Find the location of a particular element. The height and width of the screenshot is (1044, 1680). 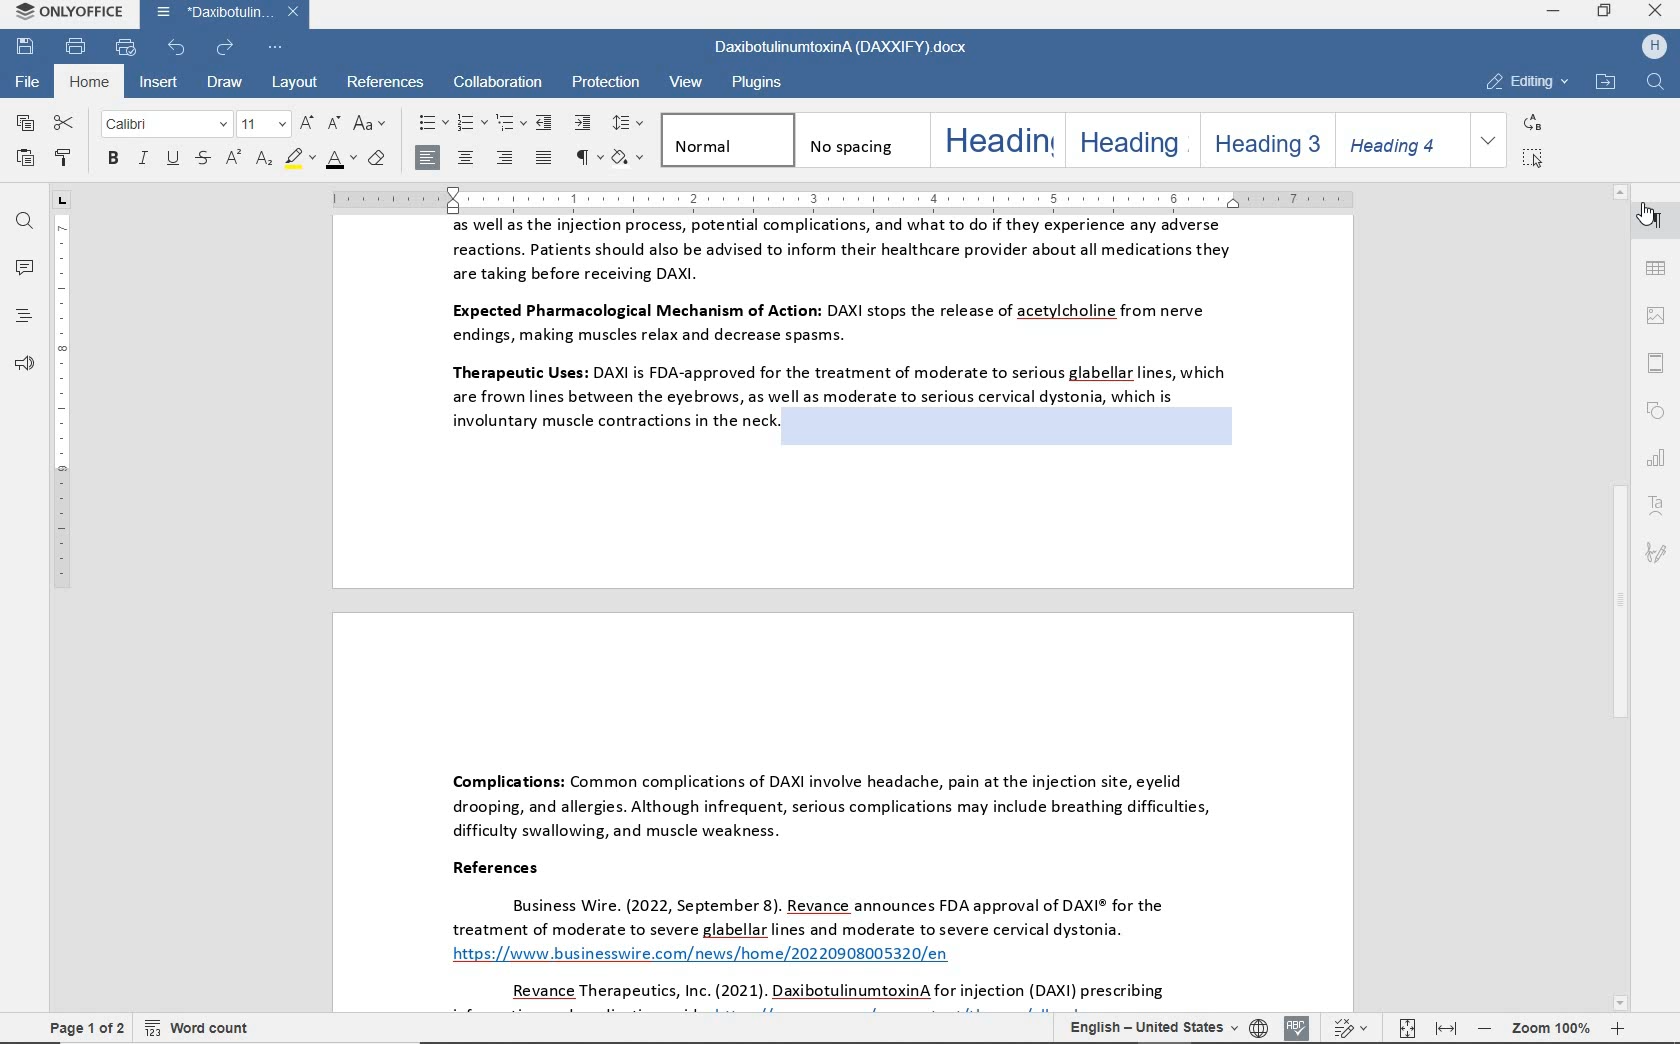

ruler is located at coordinates (844, 198).